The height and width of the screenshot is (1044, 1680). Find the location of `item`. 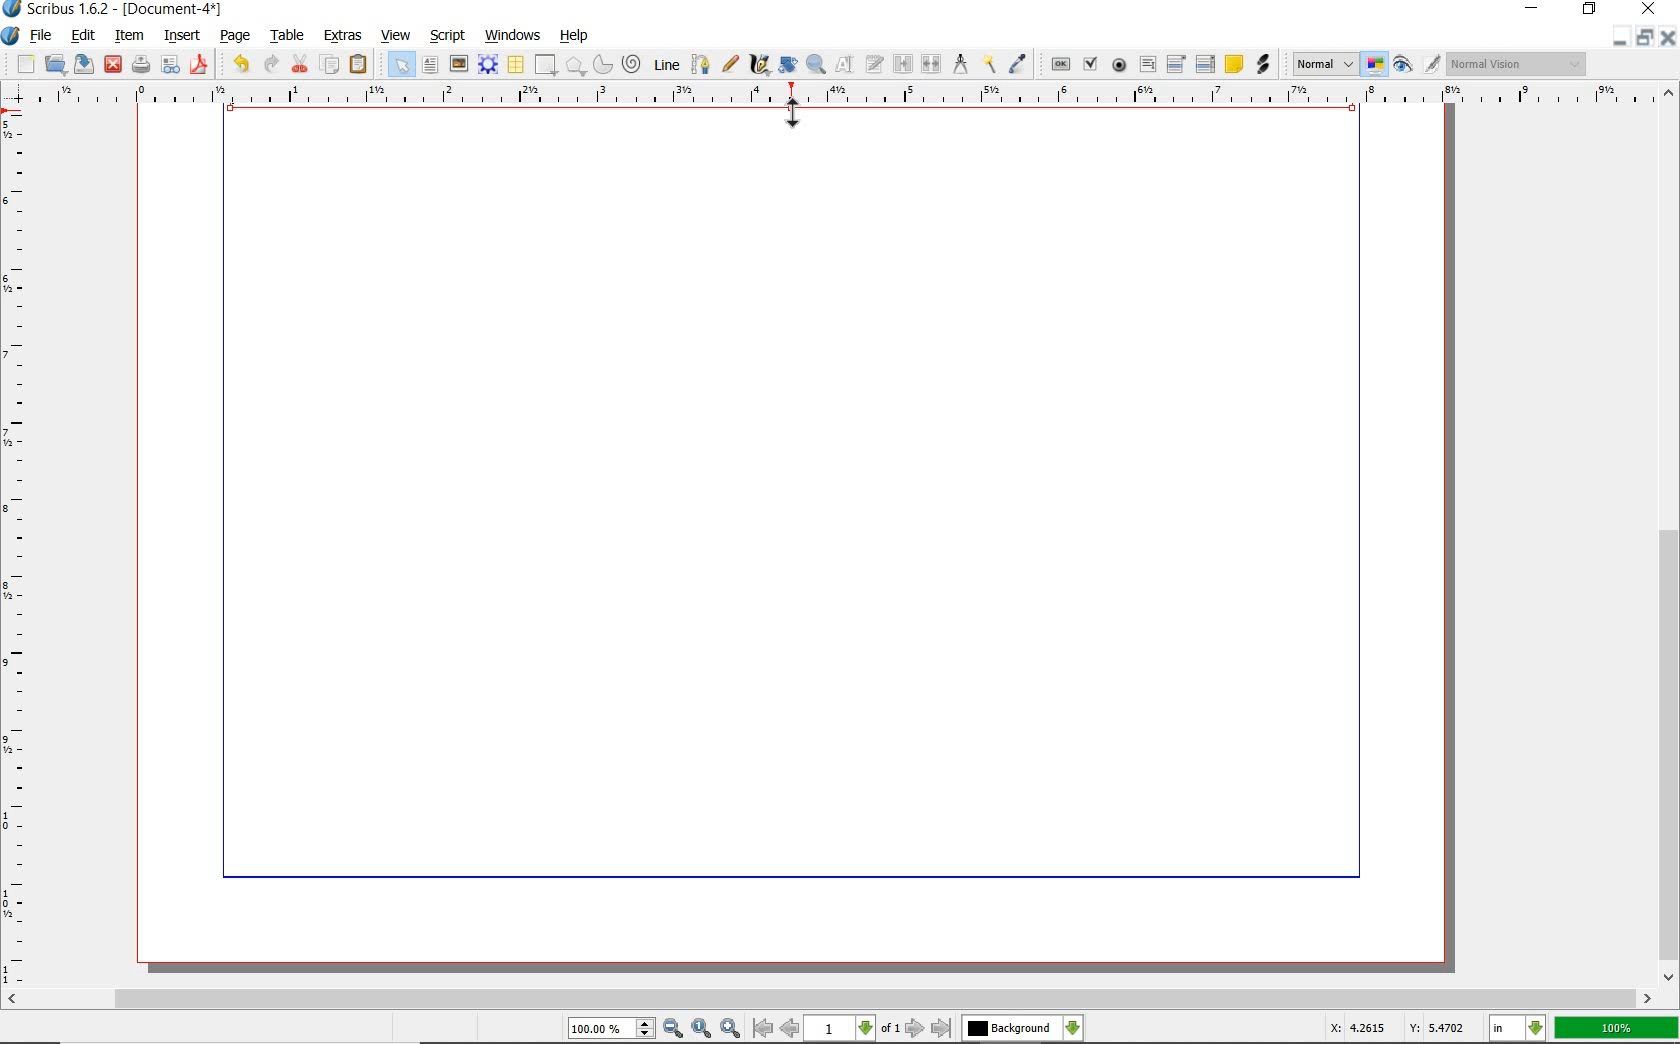

item is located at coordinates (128, 35).